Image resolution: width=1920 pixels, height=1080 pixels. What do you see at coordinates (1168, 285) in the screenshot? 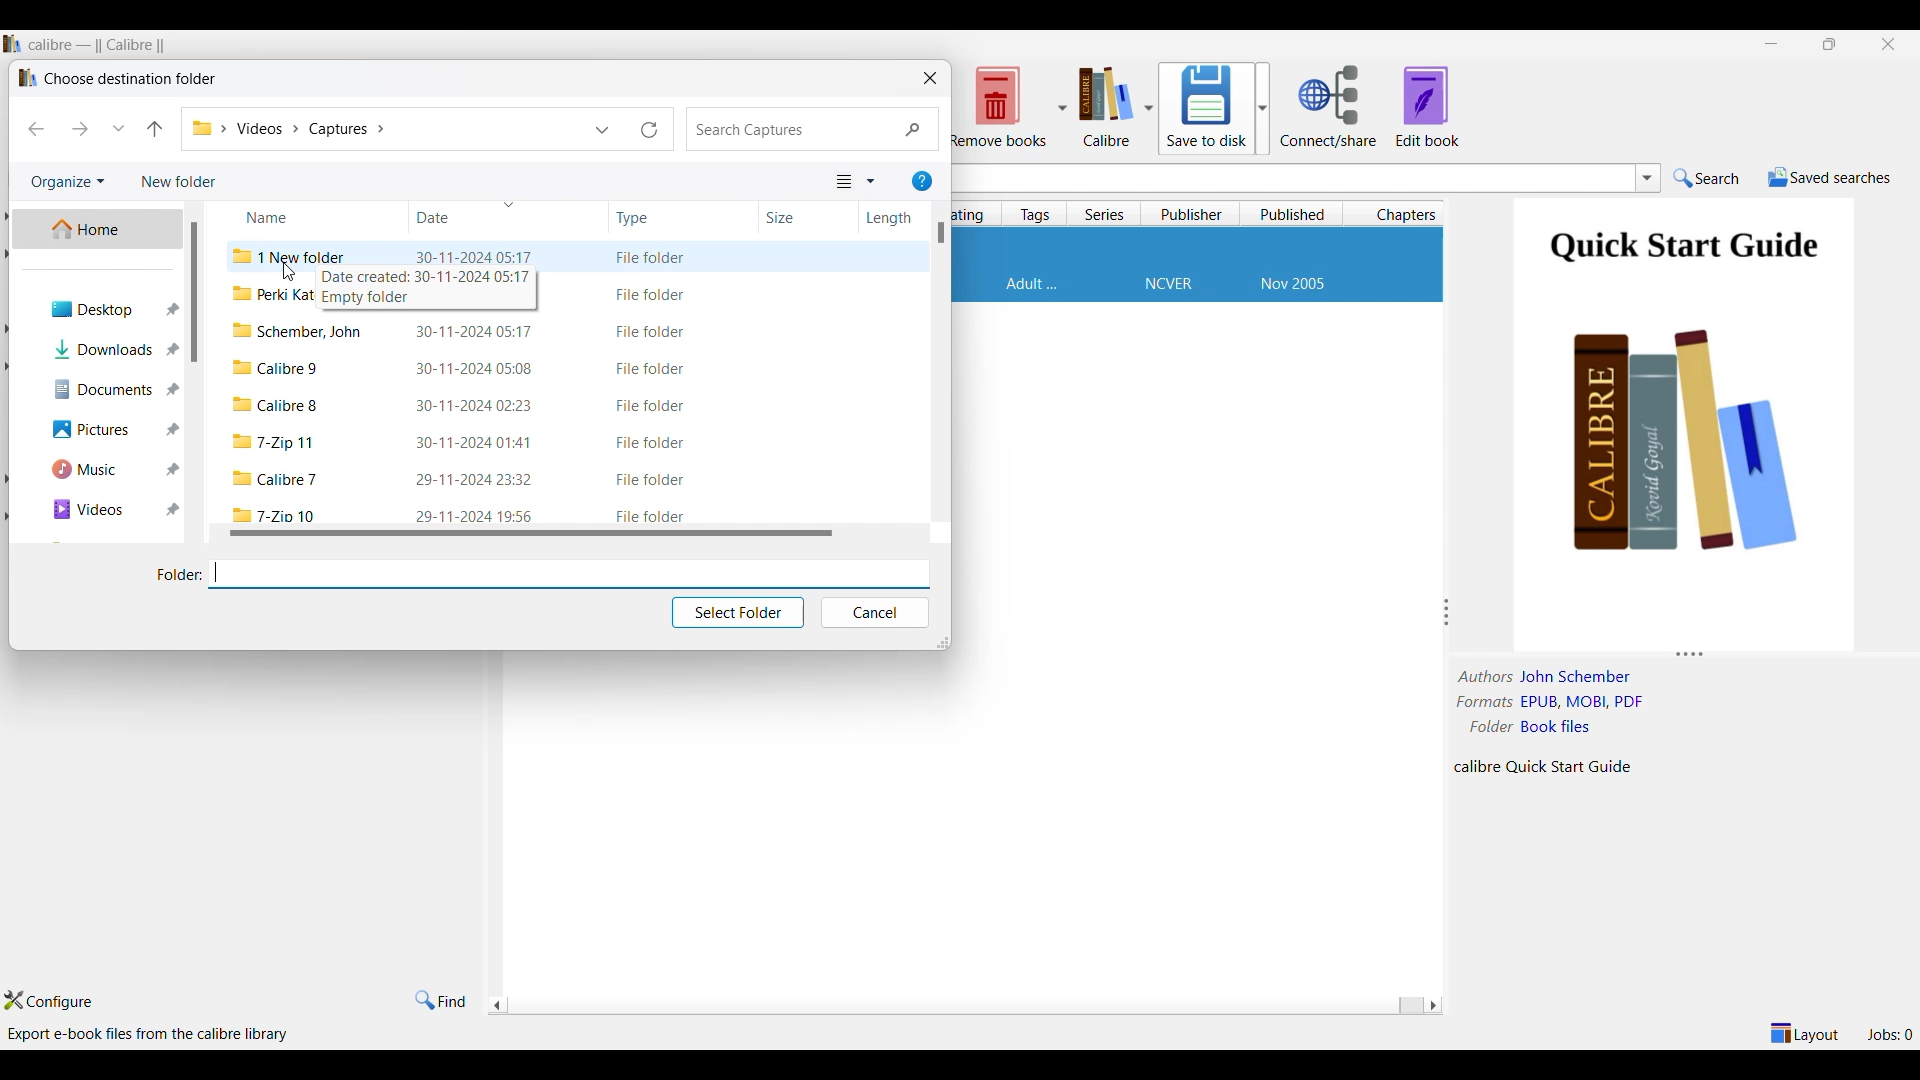
I see `Publisher` at bounding box center [1168, 285].